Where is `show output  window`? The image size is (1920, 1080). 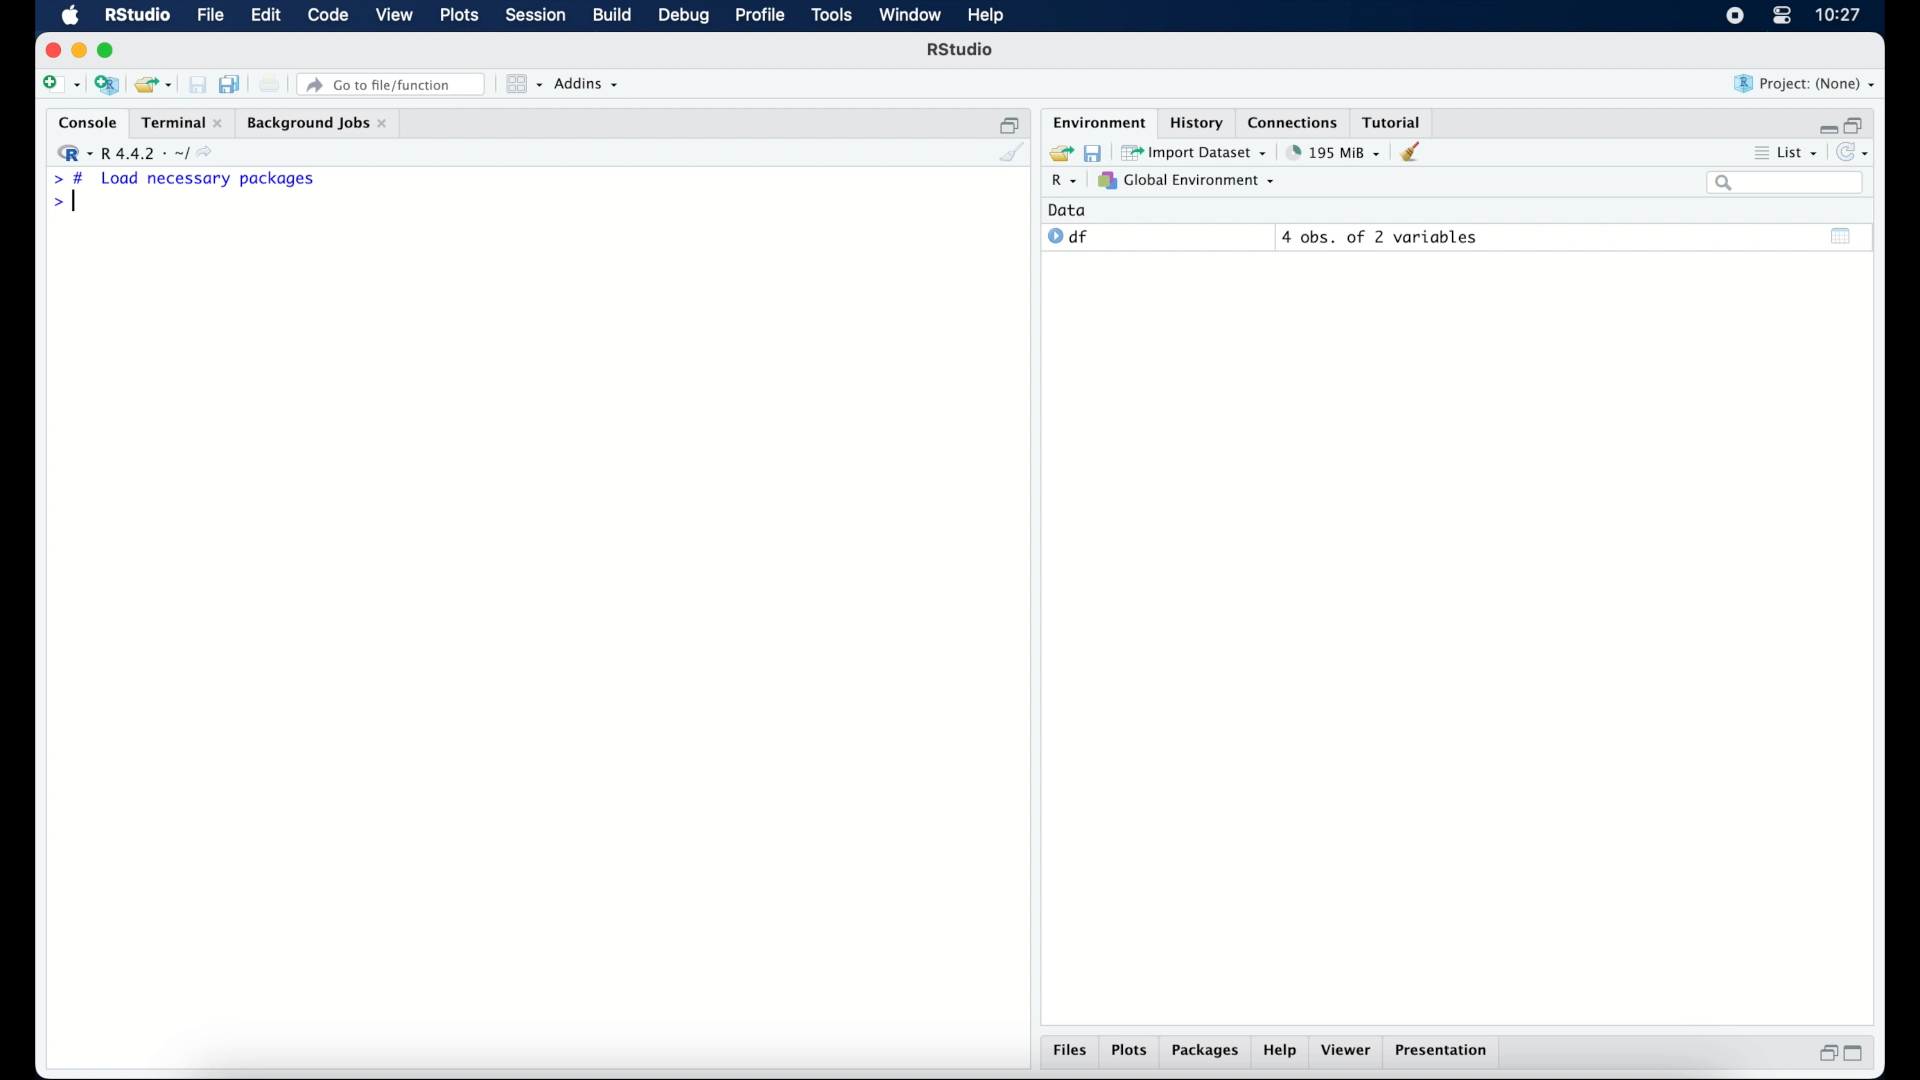
show output  window is located at coordinates (1842, 235).